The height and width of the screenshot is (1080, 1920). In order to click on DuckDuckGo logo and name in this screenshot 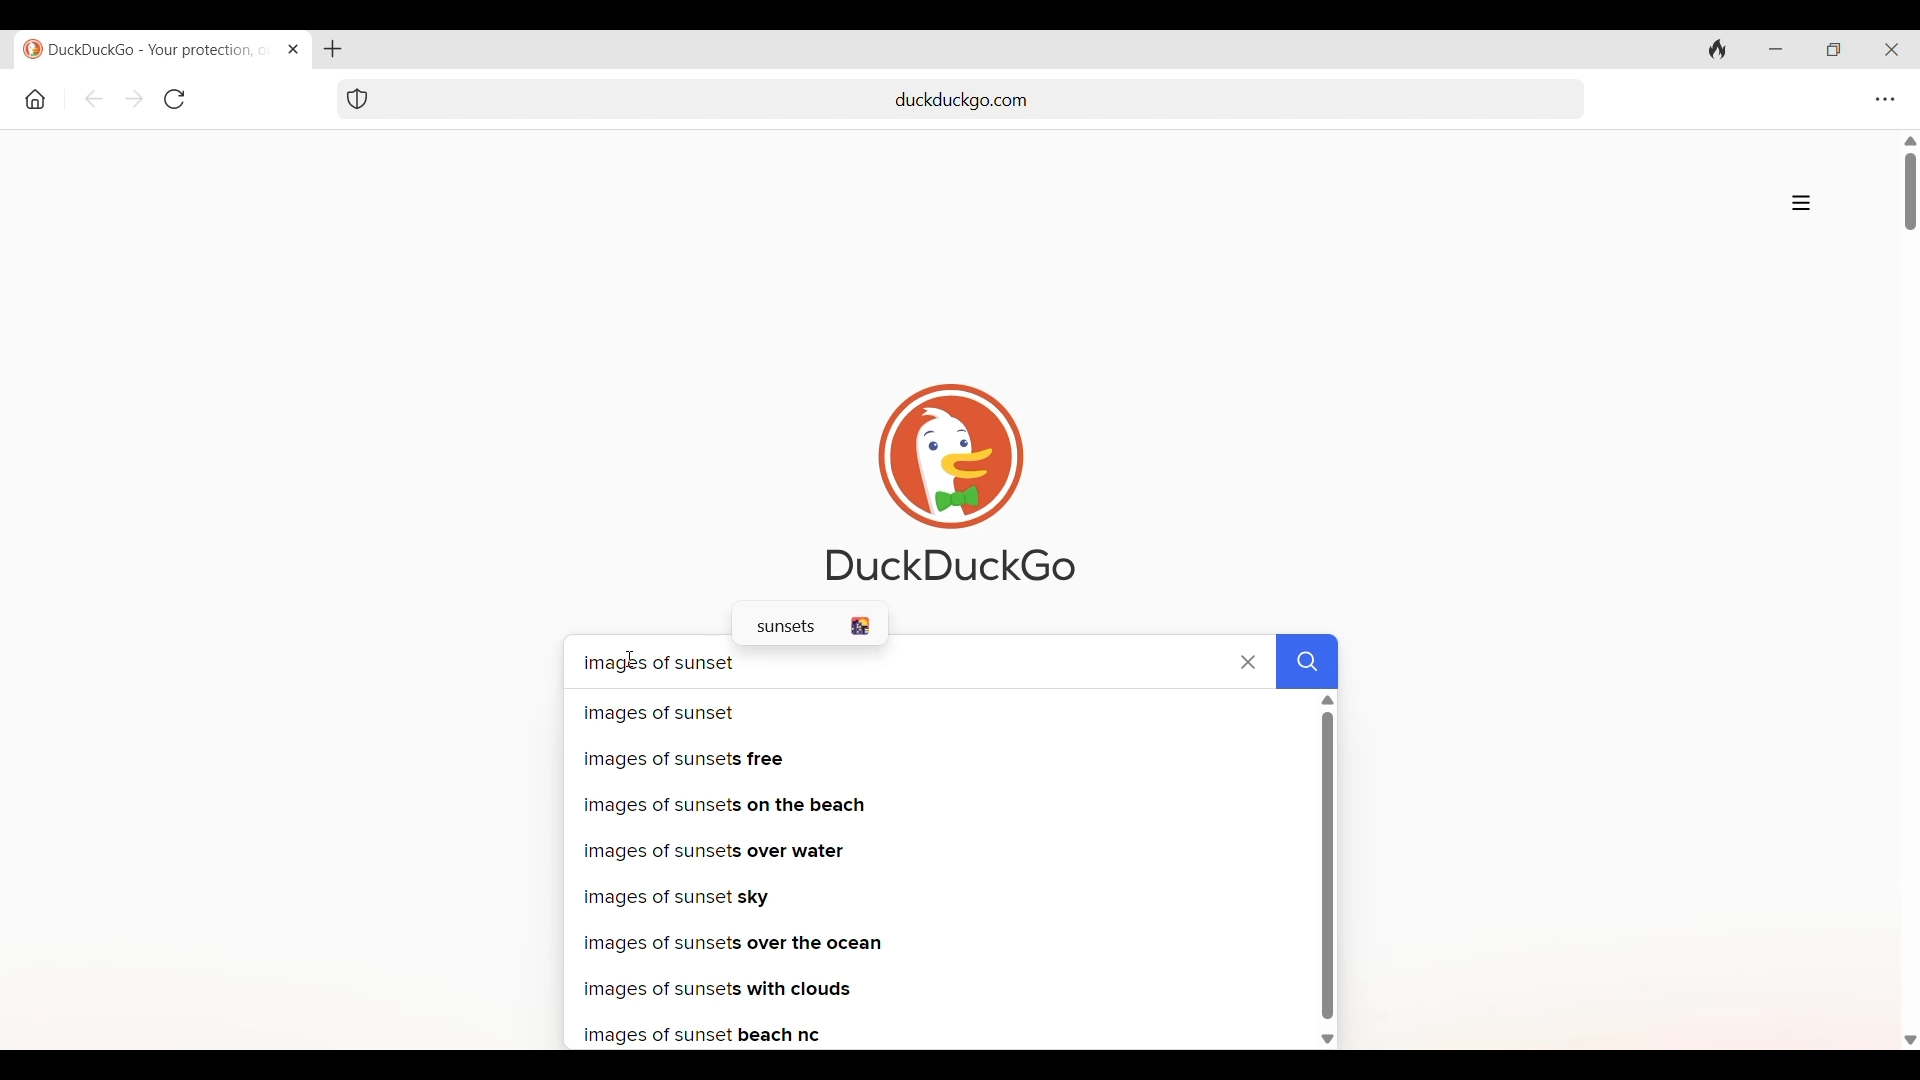, I will do `click(951, 483)`.